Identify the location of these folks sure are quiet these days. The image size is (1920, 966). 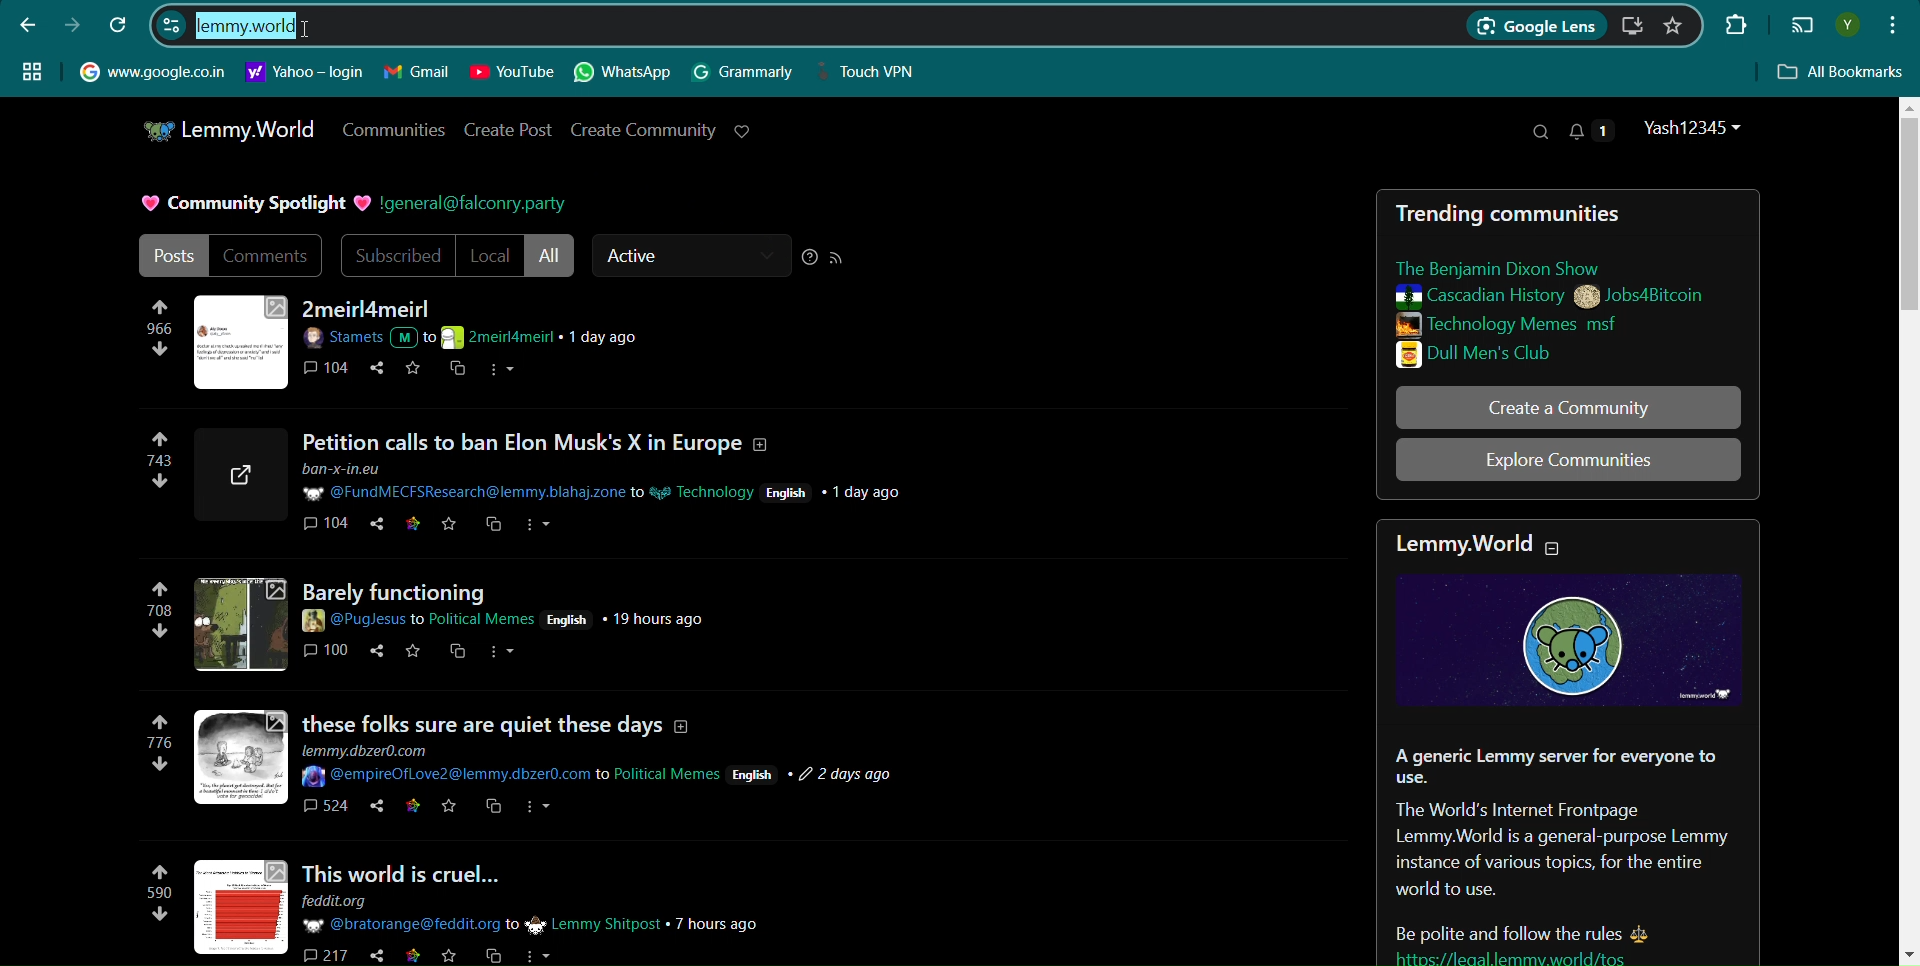
(504, 715).